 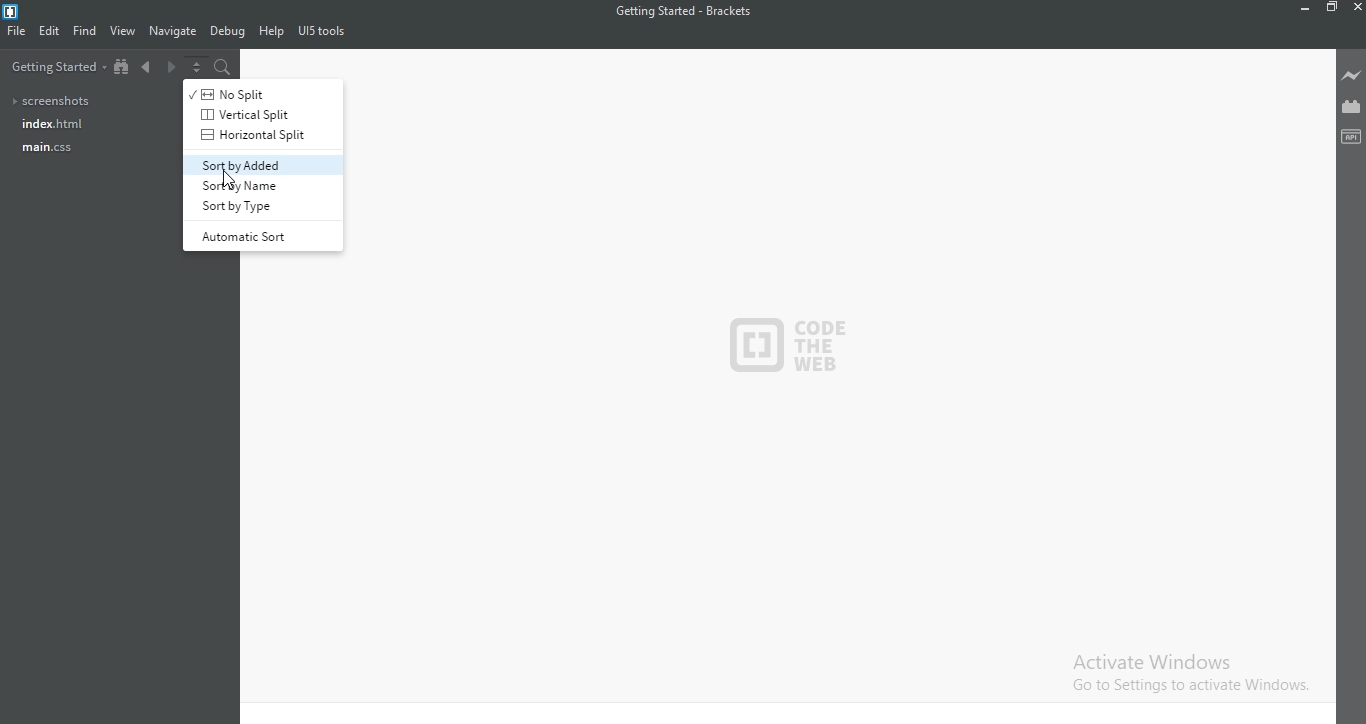 What do you see at coordinates (228, 32) in the screenshot?
I see `Debug` at bounding box center [228, 32].